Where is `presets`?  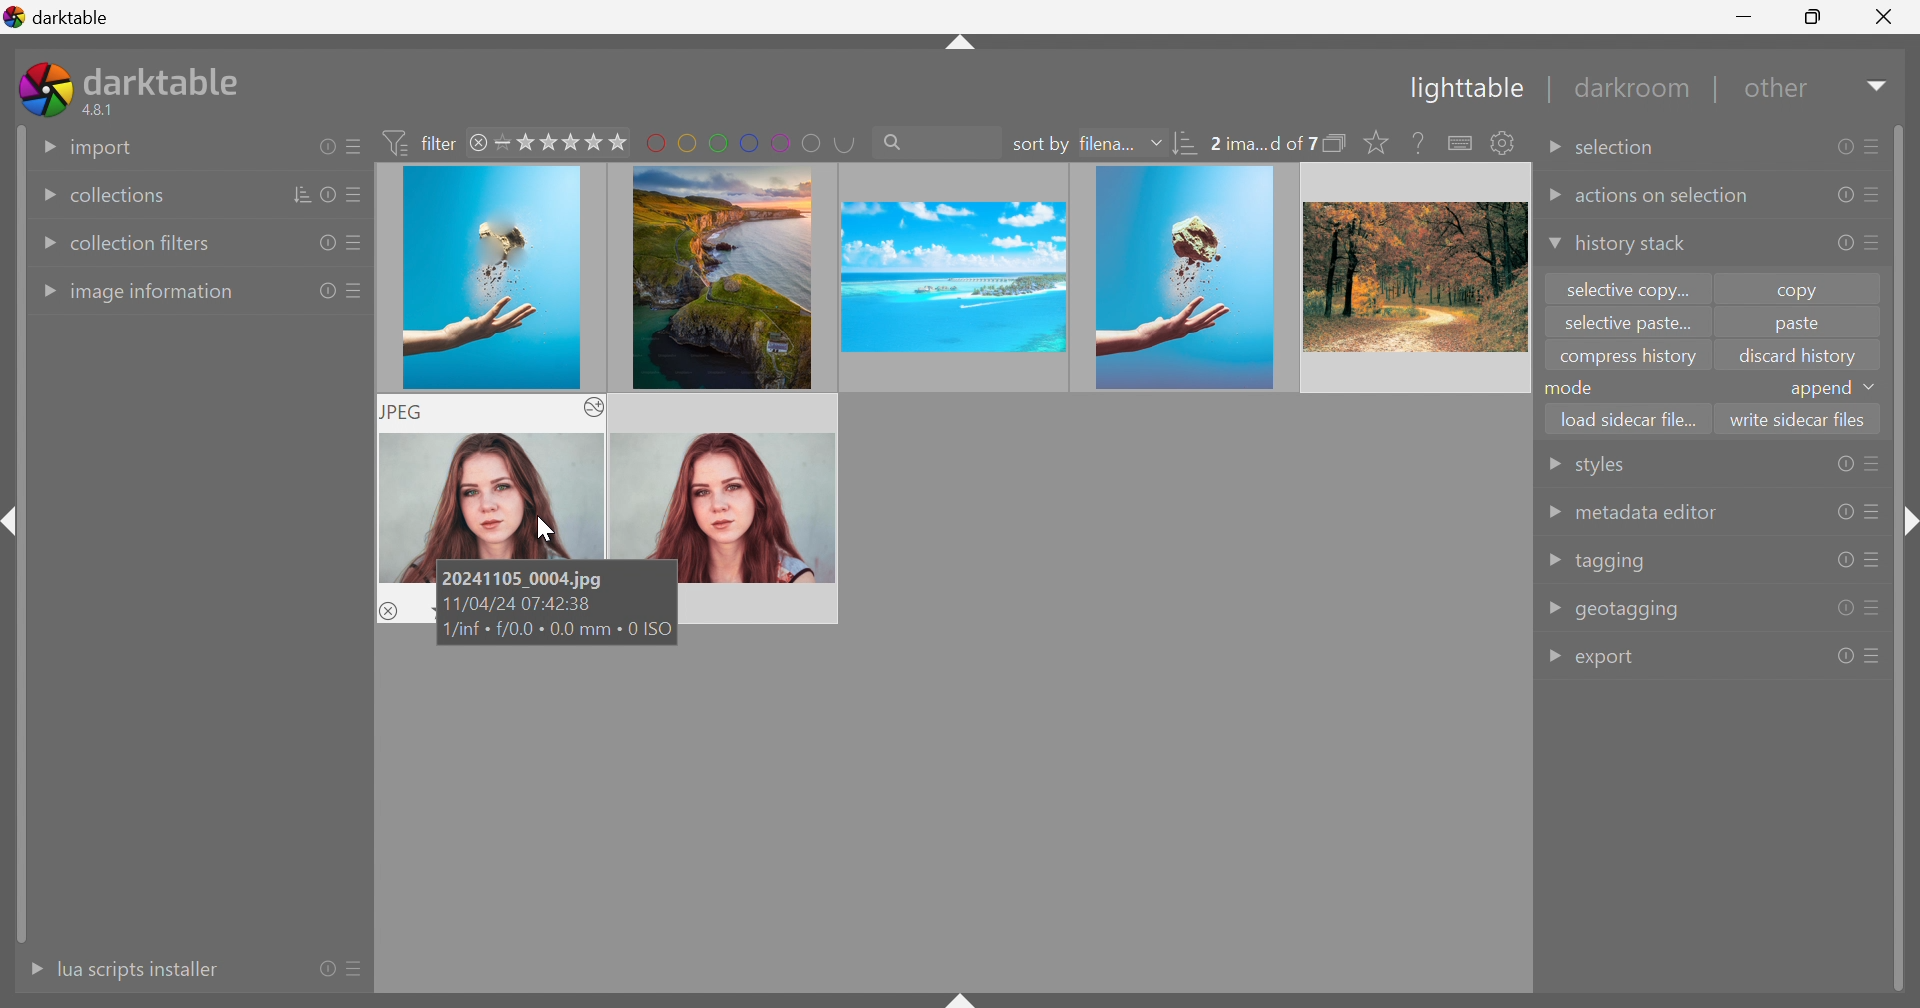
presets is located at coordinates (1877, 194).